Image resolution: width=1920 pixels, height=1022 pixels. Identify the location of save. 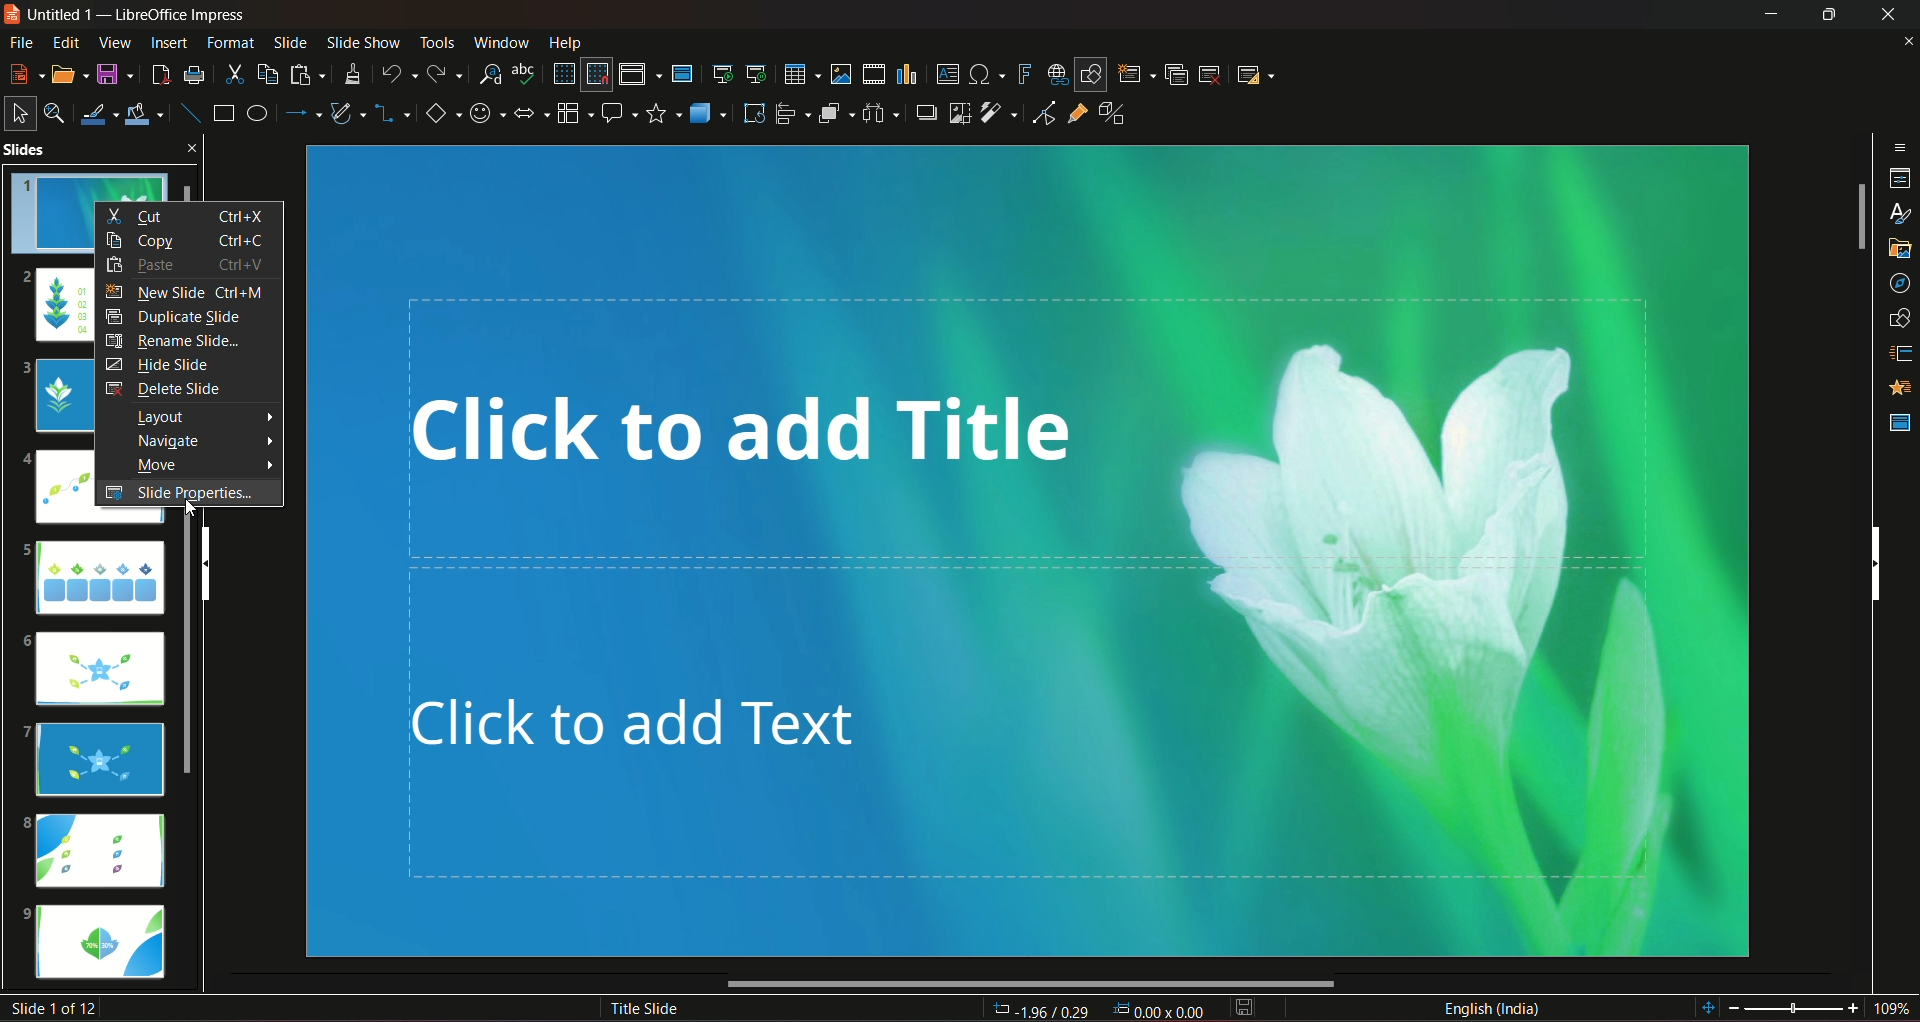
(1245, 1007).